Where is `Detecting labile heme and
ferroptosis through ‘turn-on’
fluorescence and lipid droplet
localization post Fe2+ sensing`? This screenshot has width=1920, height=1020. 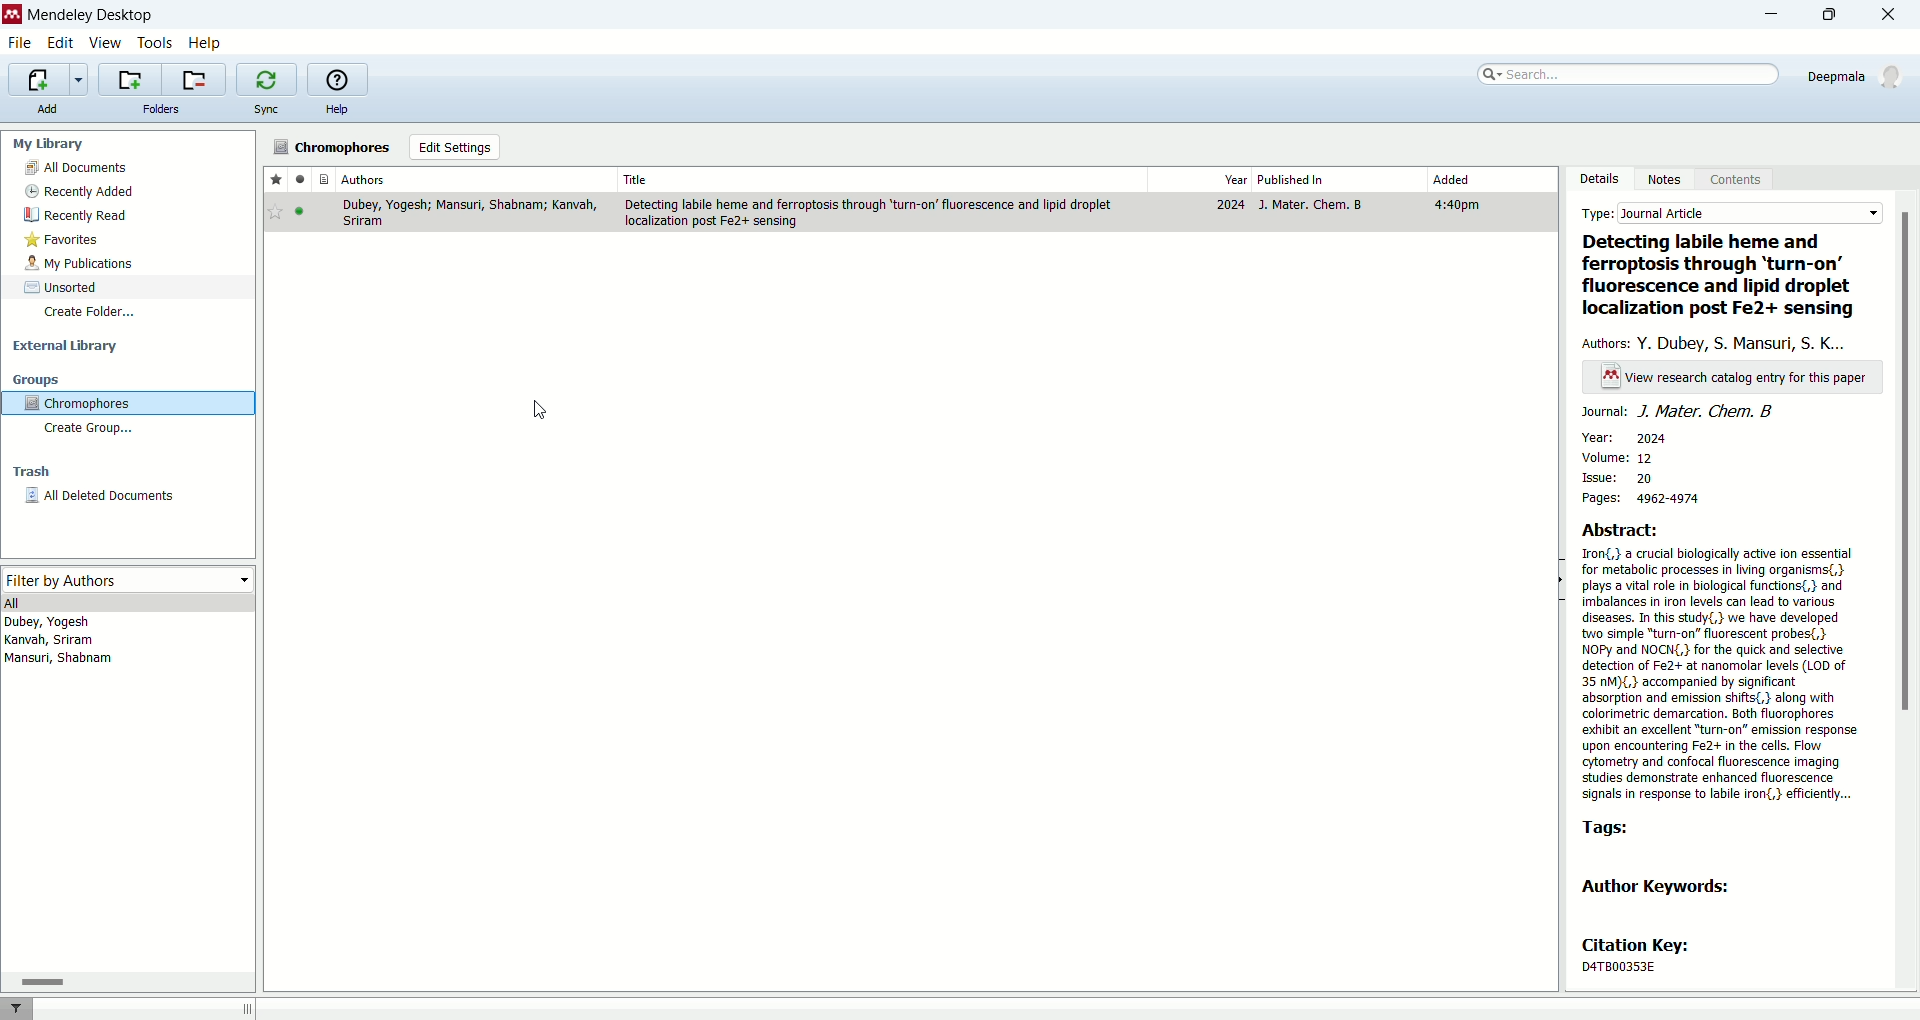
Detecting labile heme and
ferroptosis through ‘turn-on’
fluorescence and lipid droplet
localization post Fe2+ sensing is located at coordinates (1724, 277).